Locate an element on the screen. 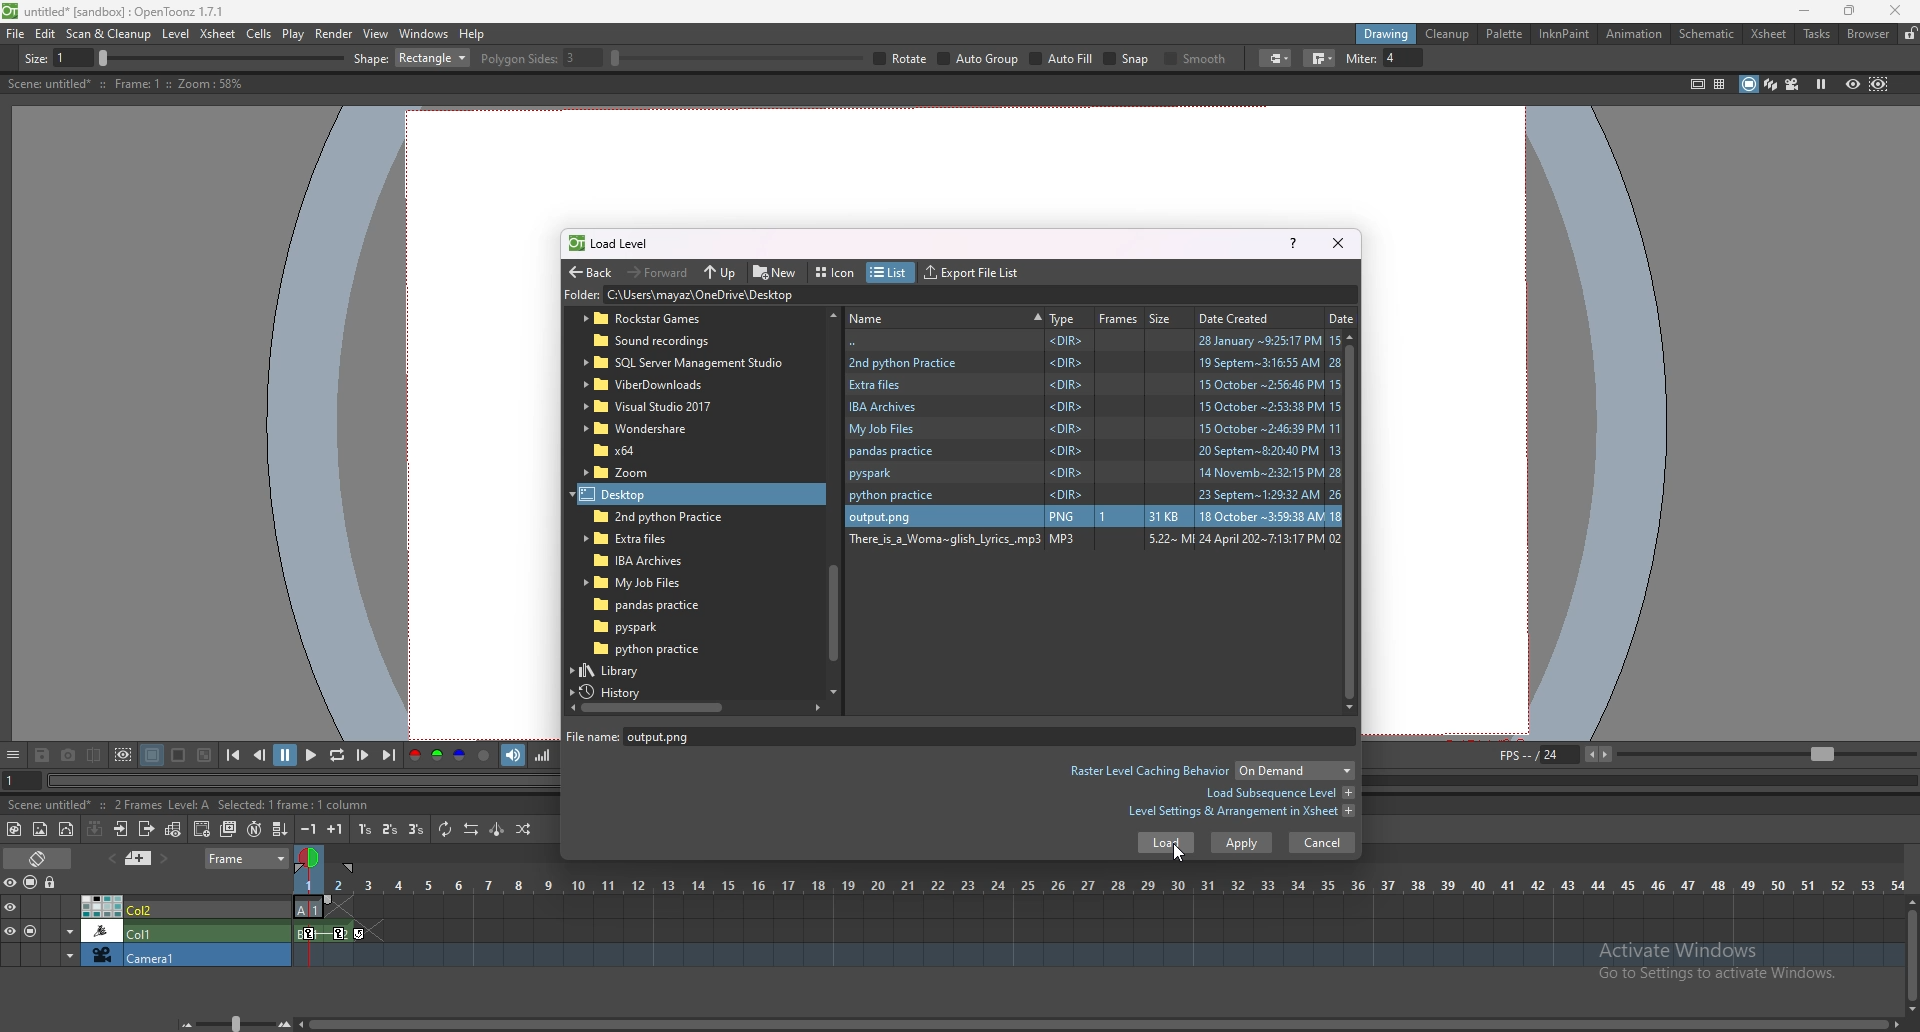 The width and height of the screenshot is (1920, 1032). repeat is located at coordinates (443, 829).